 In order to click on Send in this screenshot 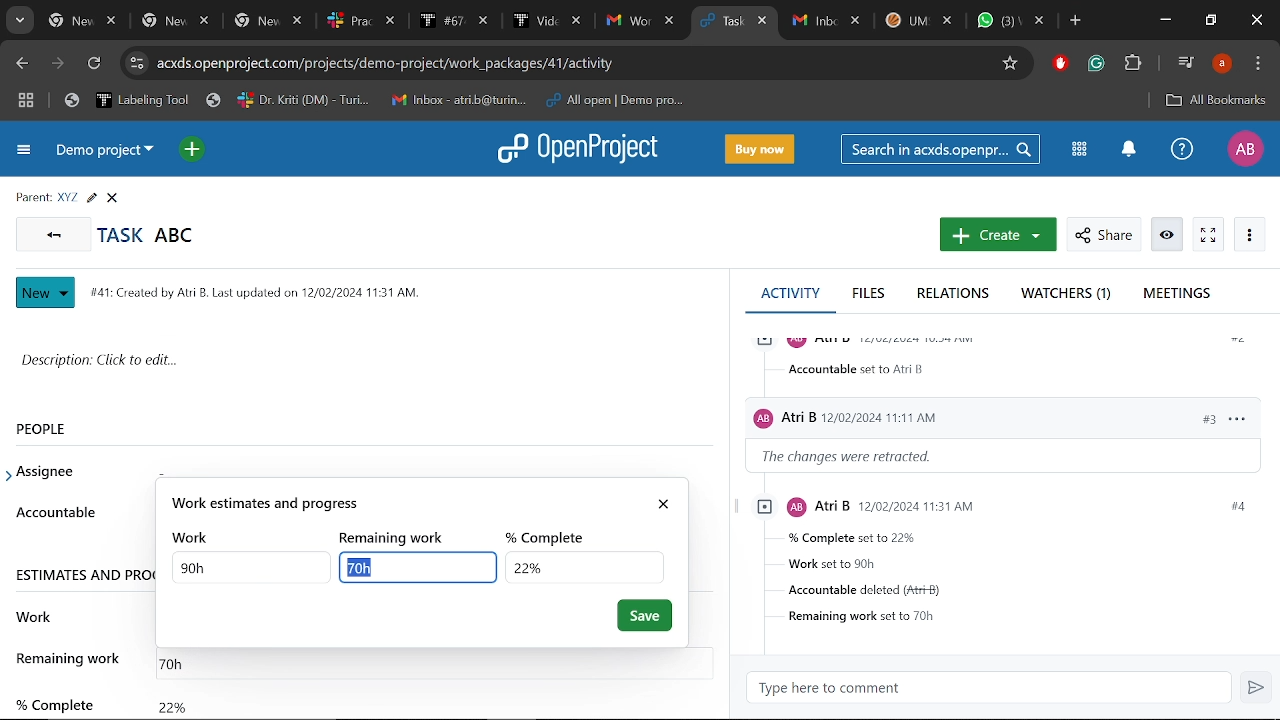, I will do `click(1258, 689)`.